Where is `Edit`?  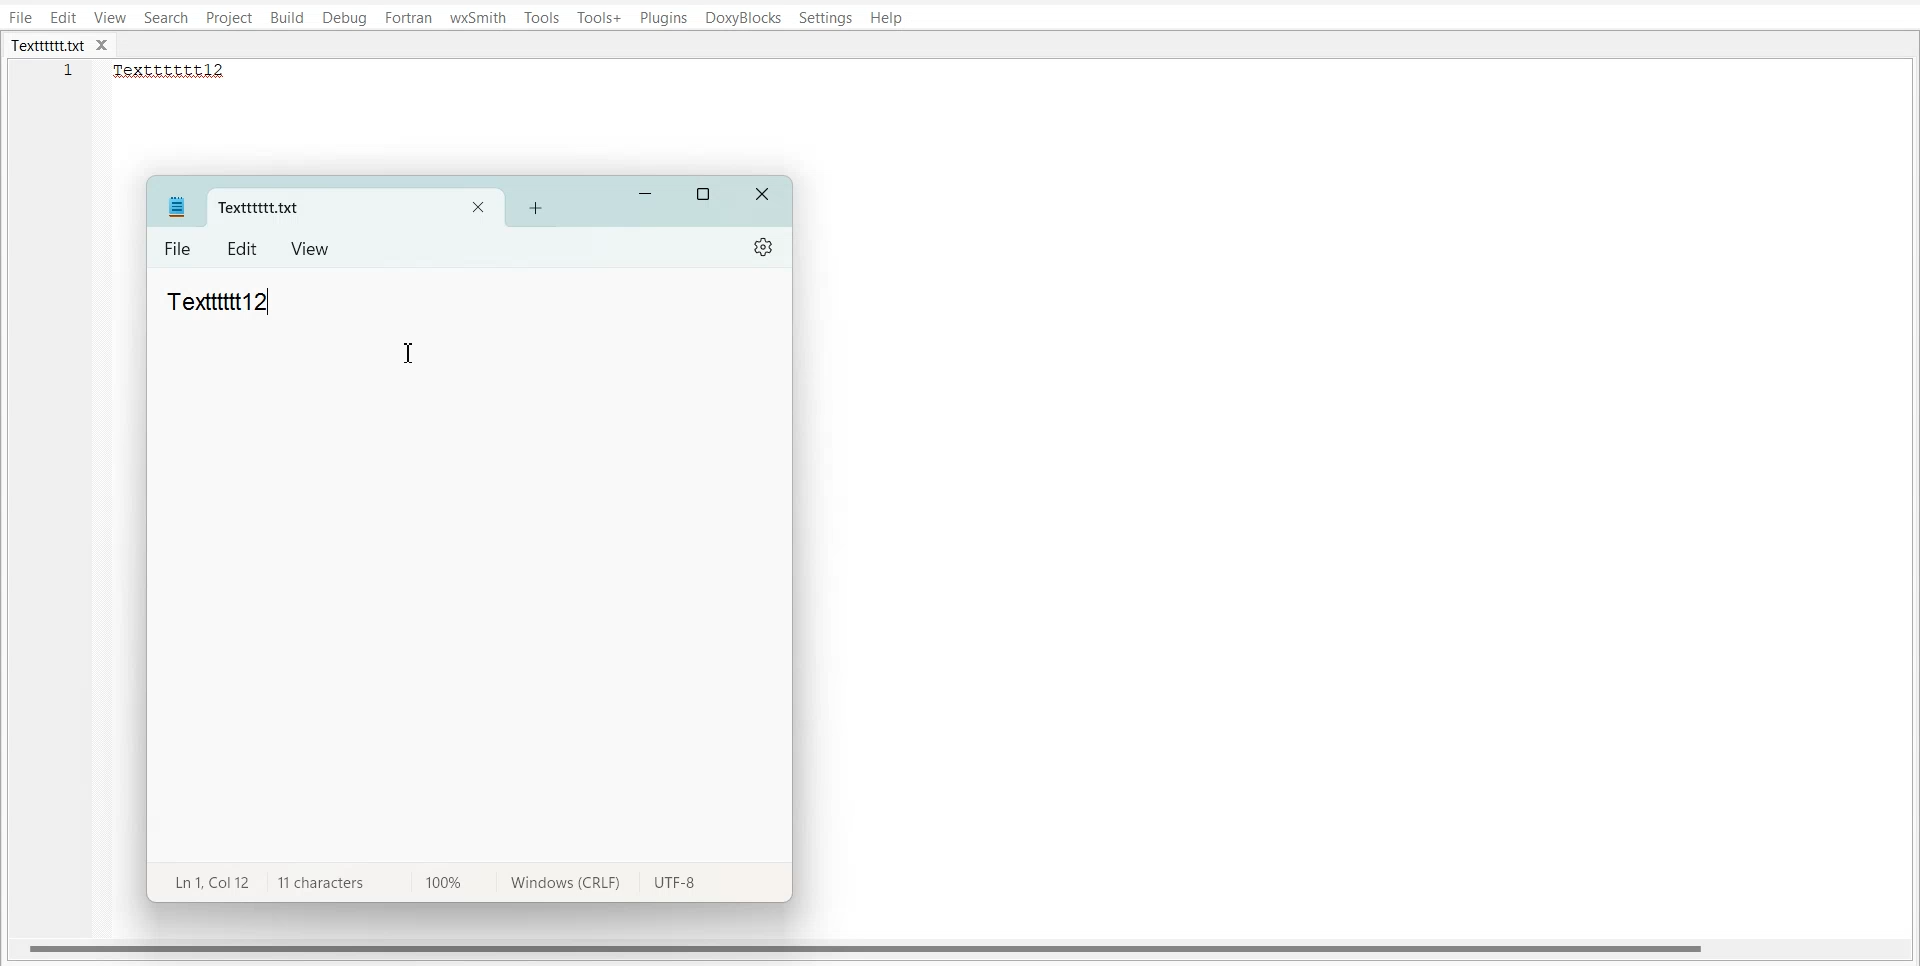
Edit is located at coordinates (244, 249).